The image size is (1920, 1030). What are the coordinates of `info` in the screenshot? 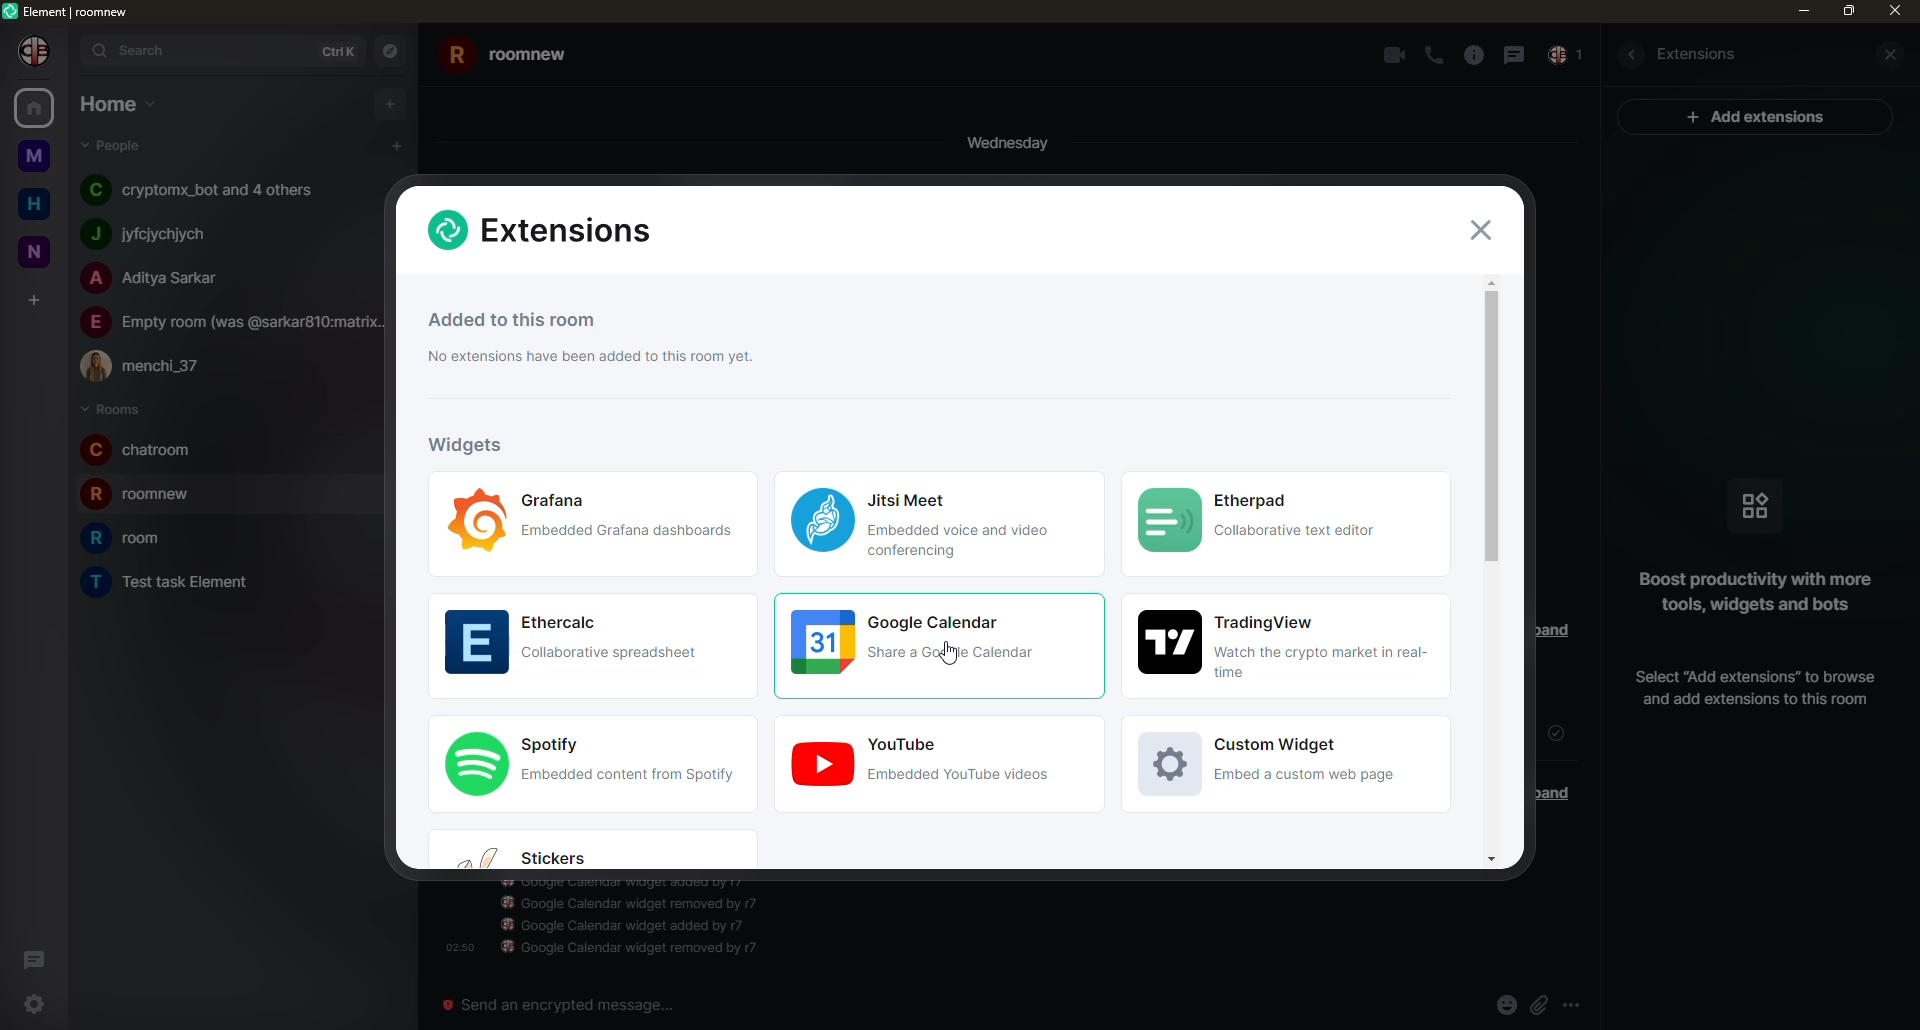 It's located at (1753, 592).